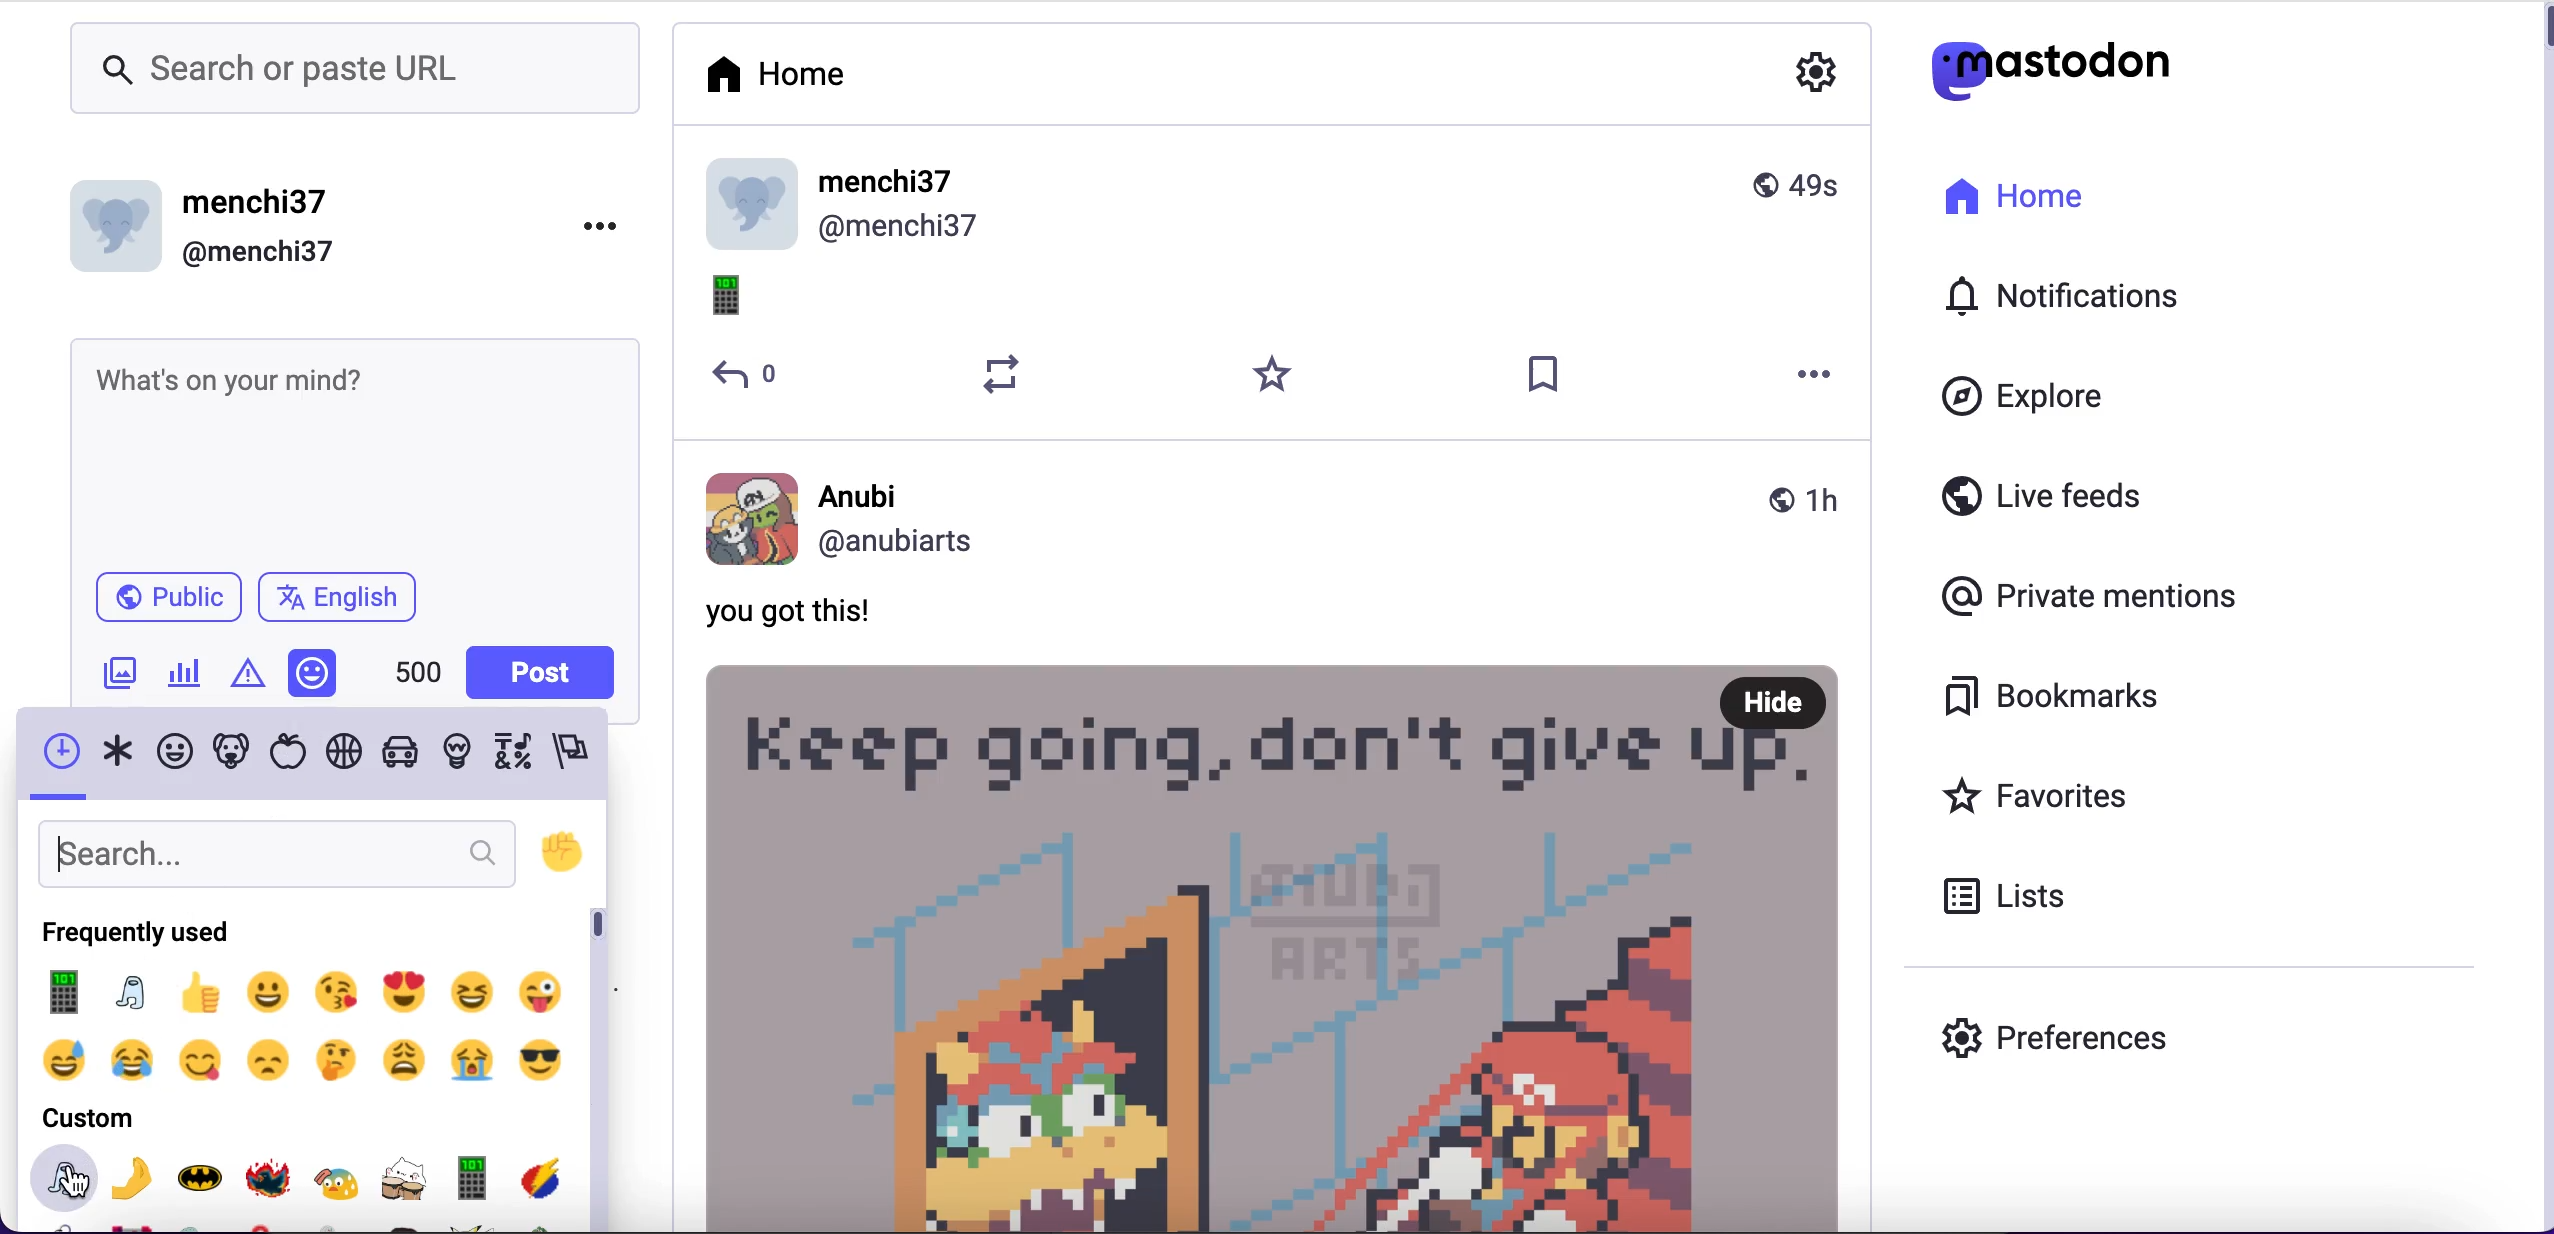 The height and width of the screenshot is (1234, 2554). What do you see at coordinates (546, 668) in the screenshot?
I see `post` at bounding box center [546, 668].